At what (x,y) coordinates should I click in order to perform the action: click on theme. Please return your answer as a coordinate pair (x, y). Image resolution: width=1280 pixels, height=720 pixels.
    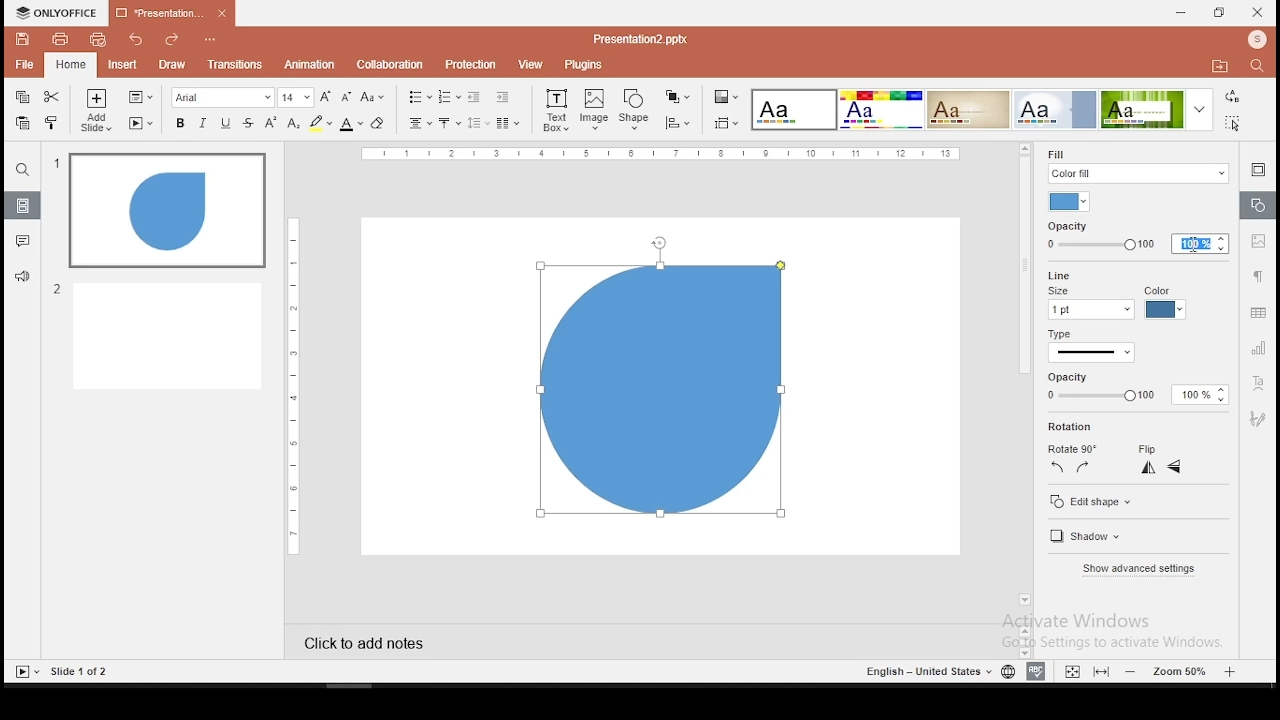
    Looking at the image, I should click on (1155, 110).